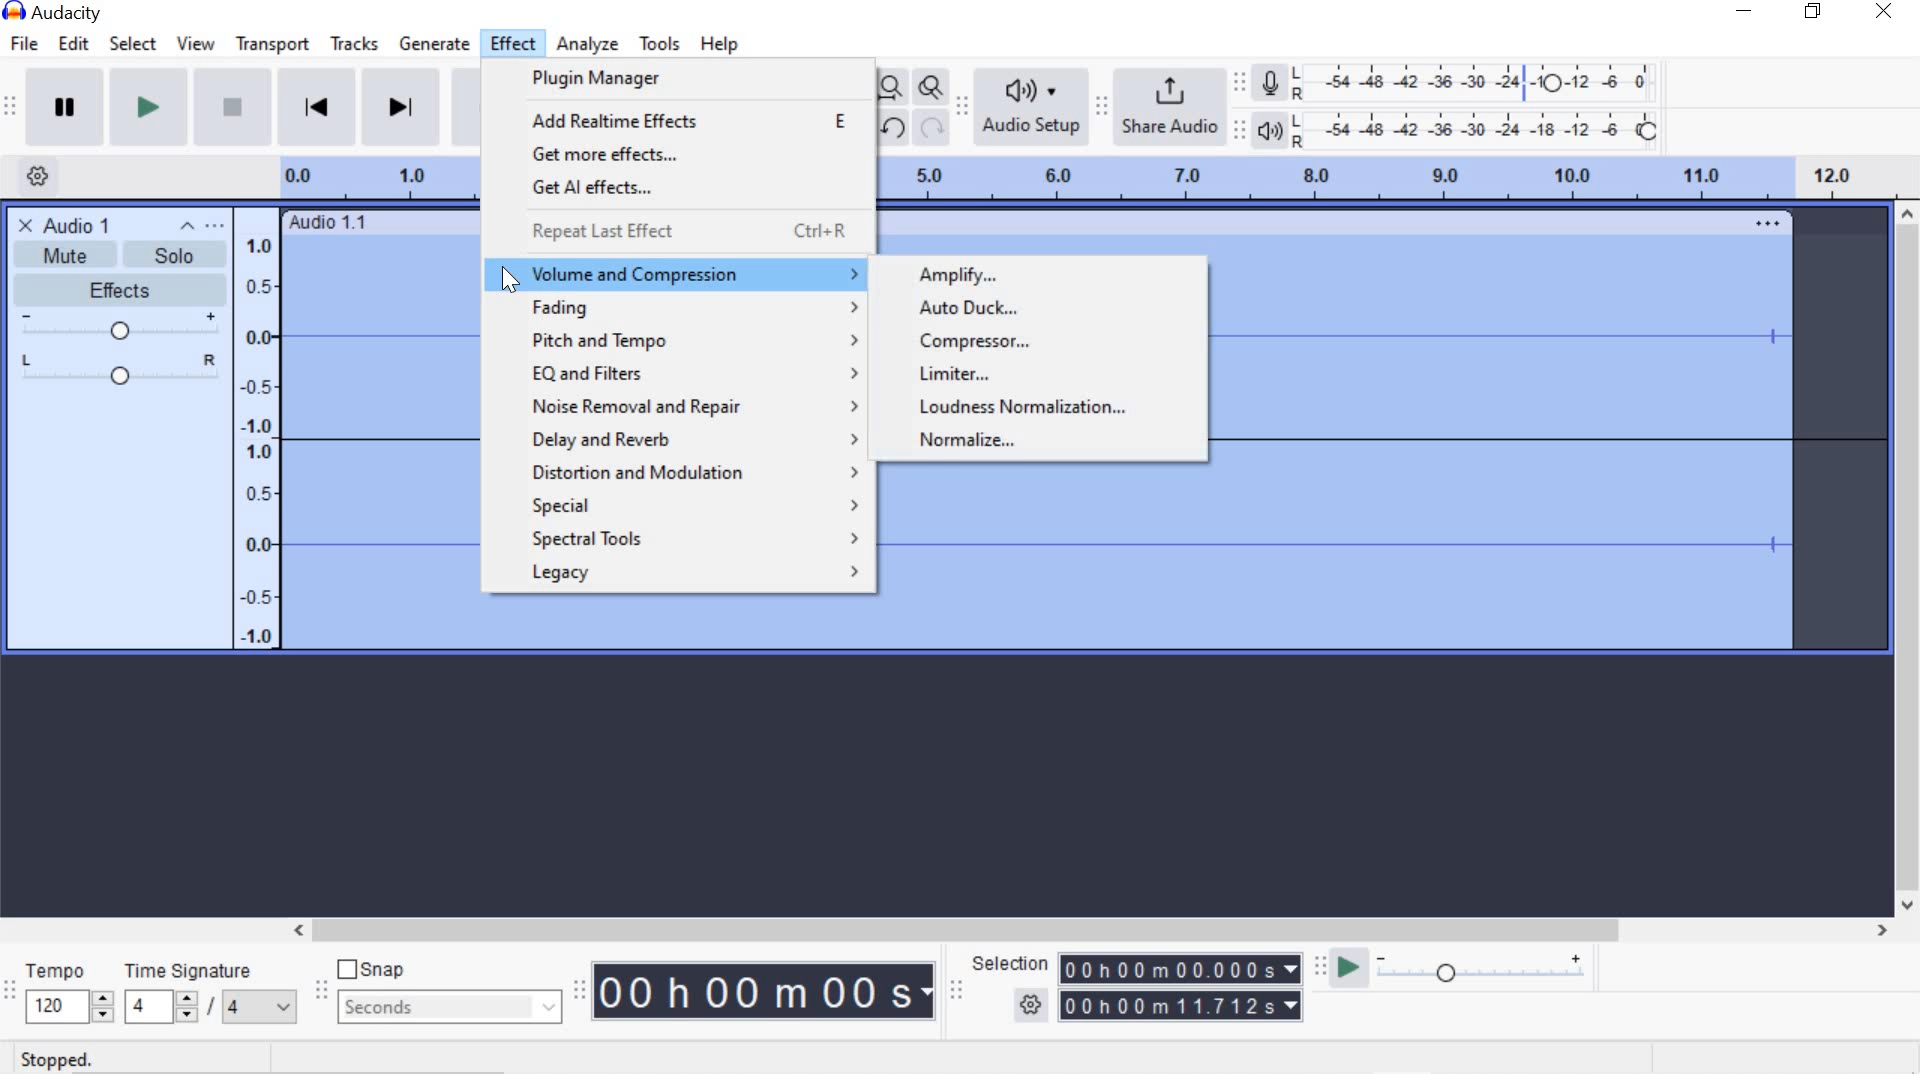 This screenshot has width=1920, height=1074. What do you see at coordinates (1032, 1005) in the screenshot?
I see `SELECTION OPTION` at bounding box center [1032, 1005].